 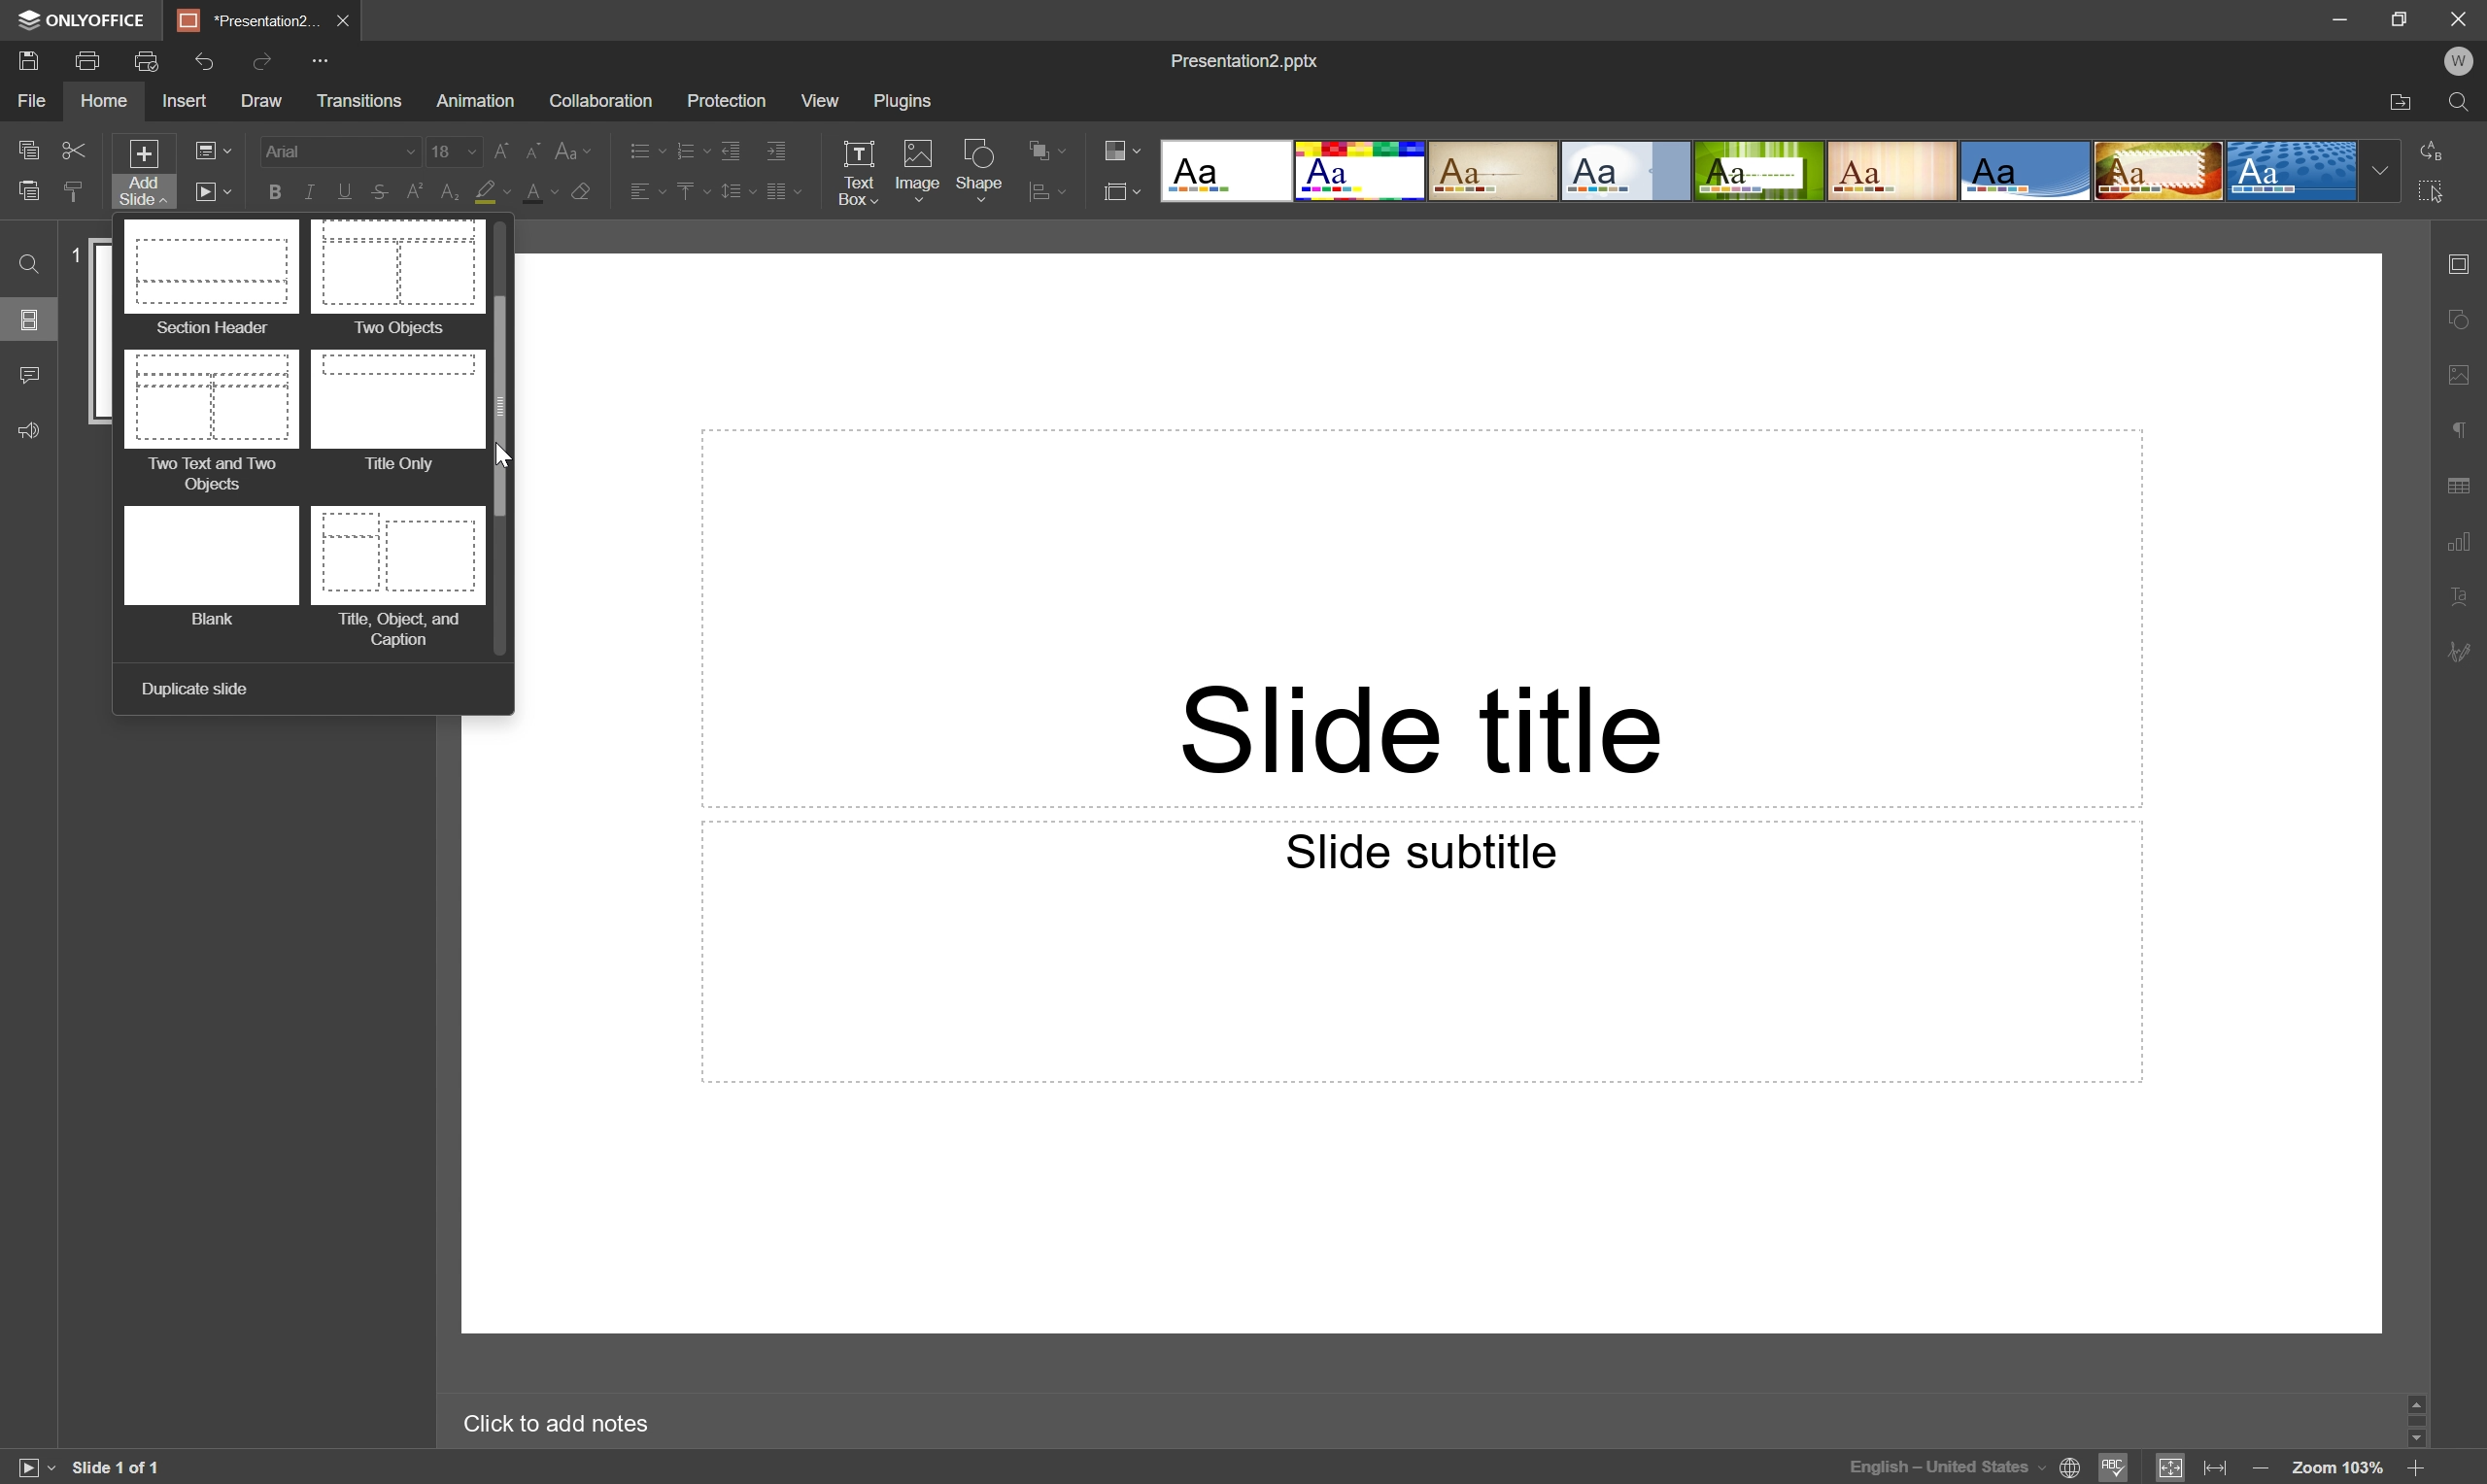 I want to click on Zoom 103%, so click(x=2338, y=1469).